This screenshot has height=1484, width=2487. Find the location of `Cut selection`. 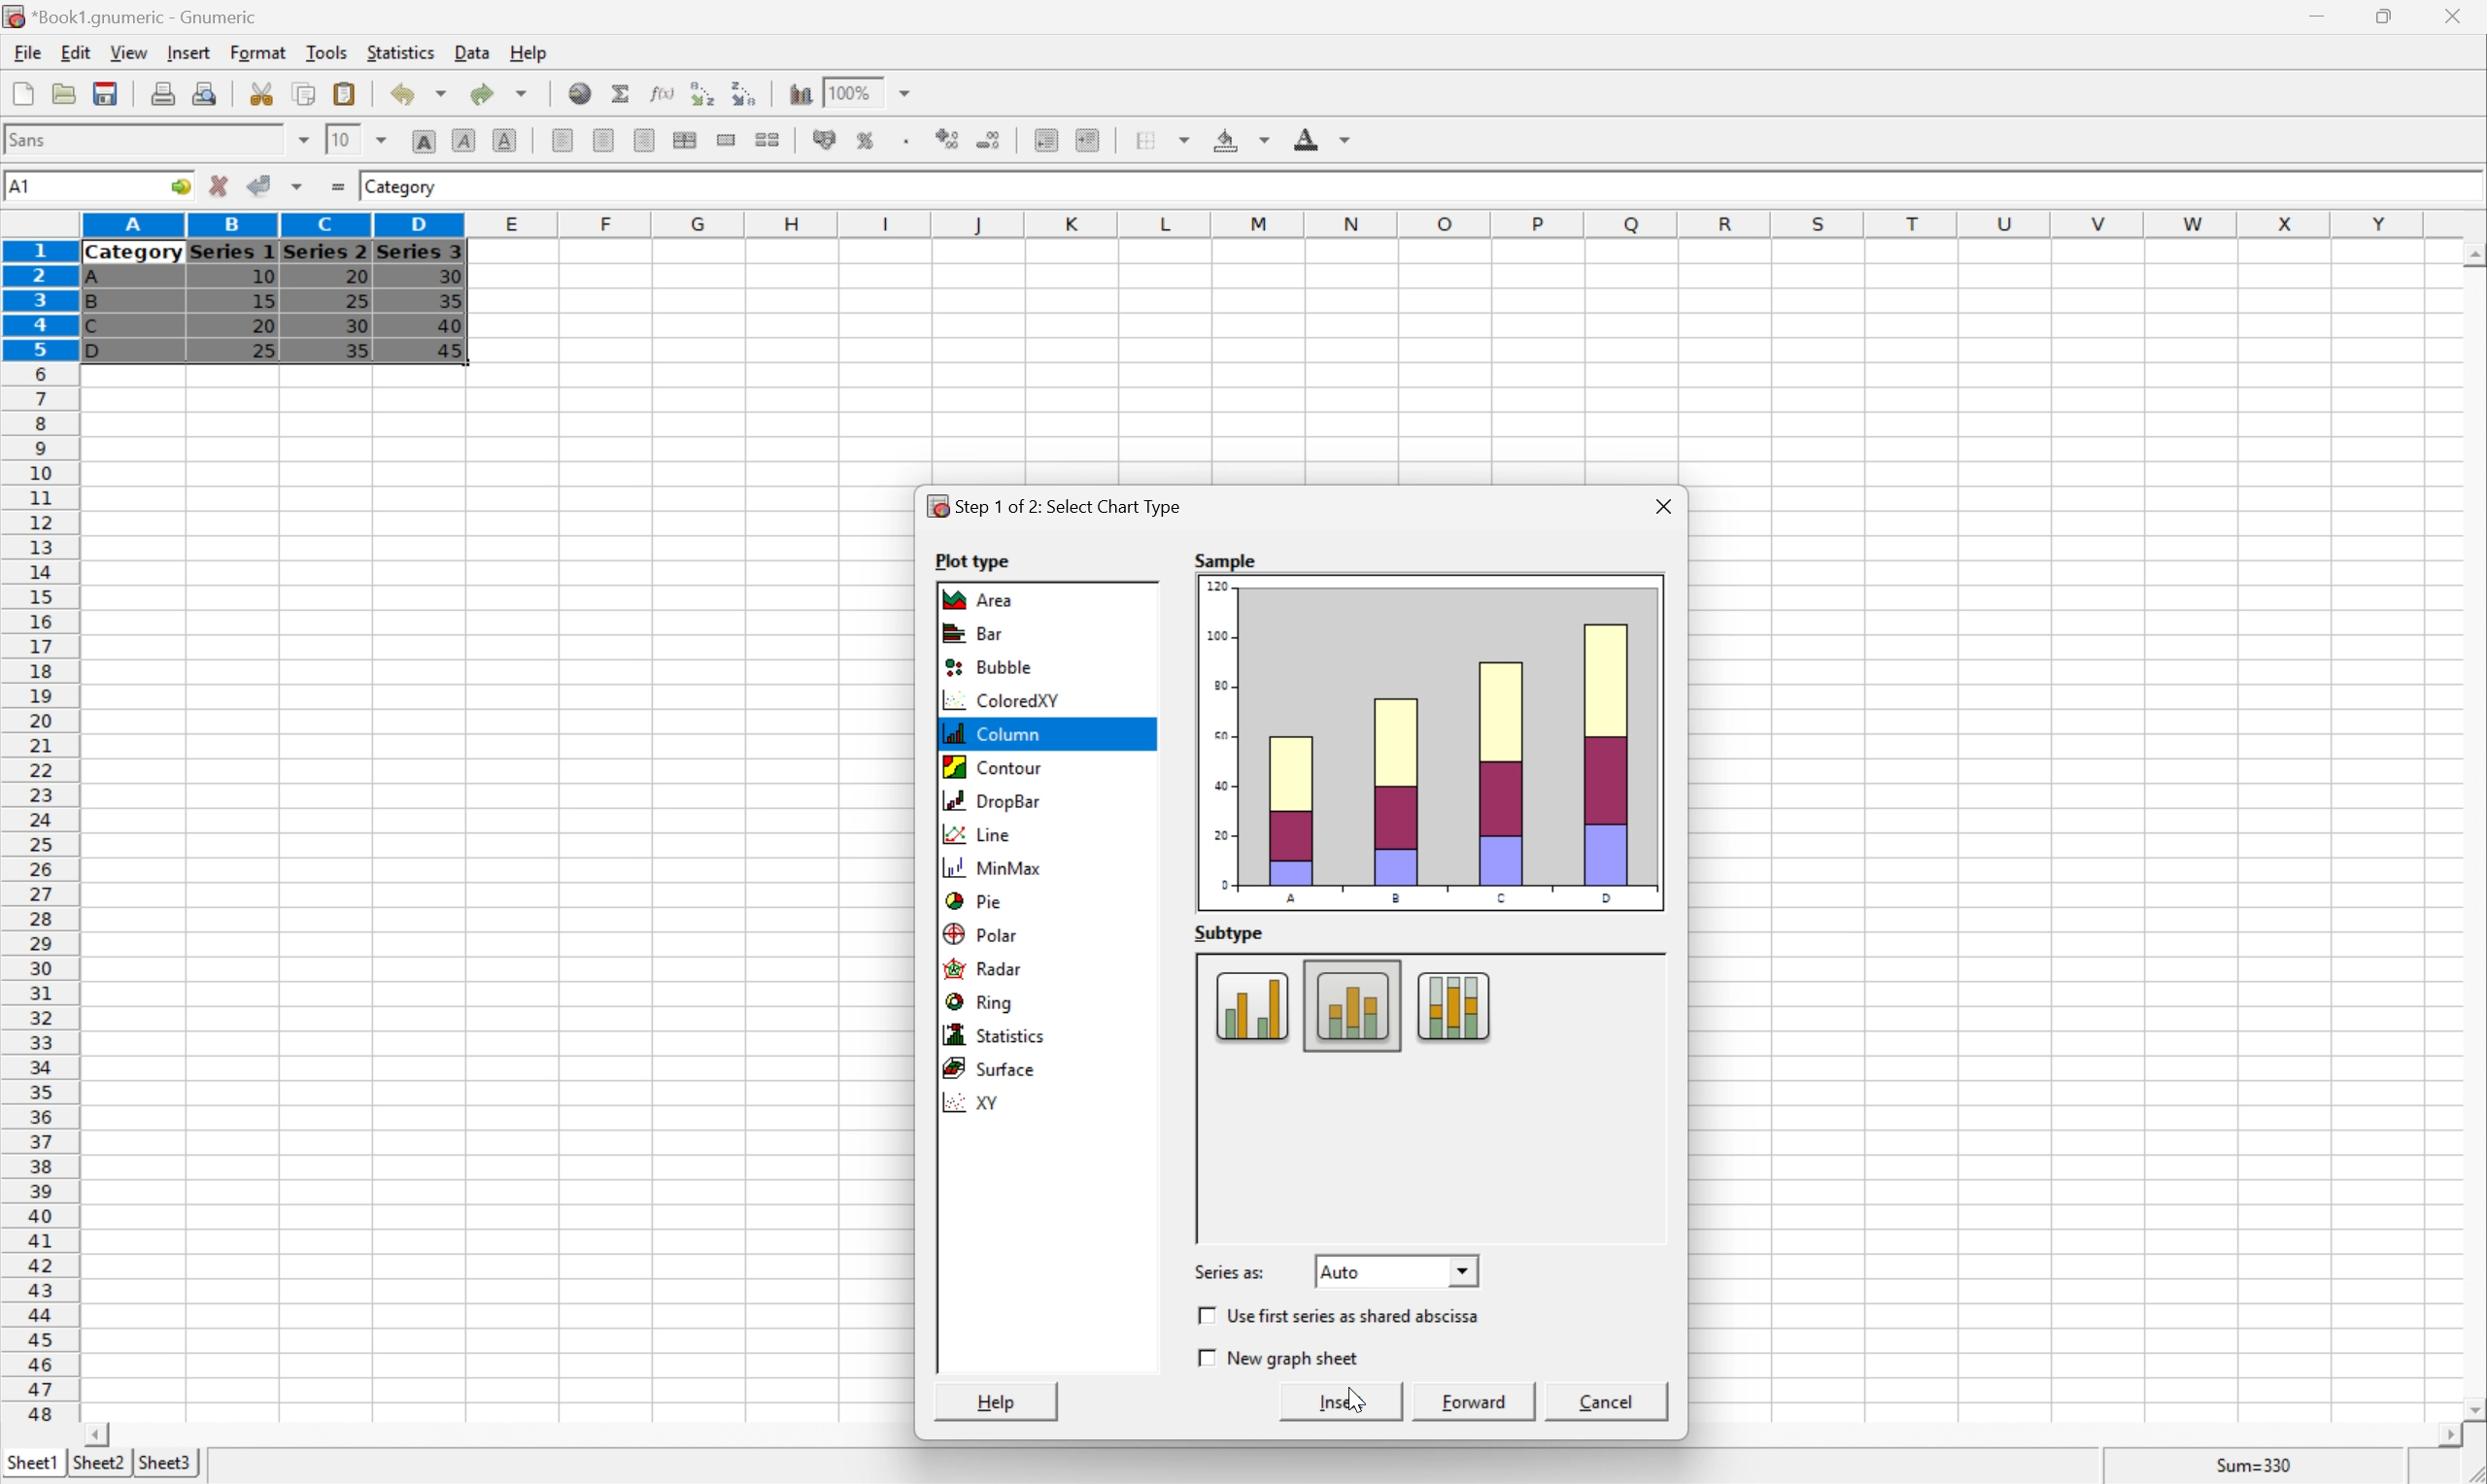

Cut selection is located at coordinates (264, 94).